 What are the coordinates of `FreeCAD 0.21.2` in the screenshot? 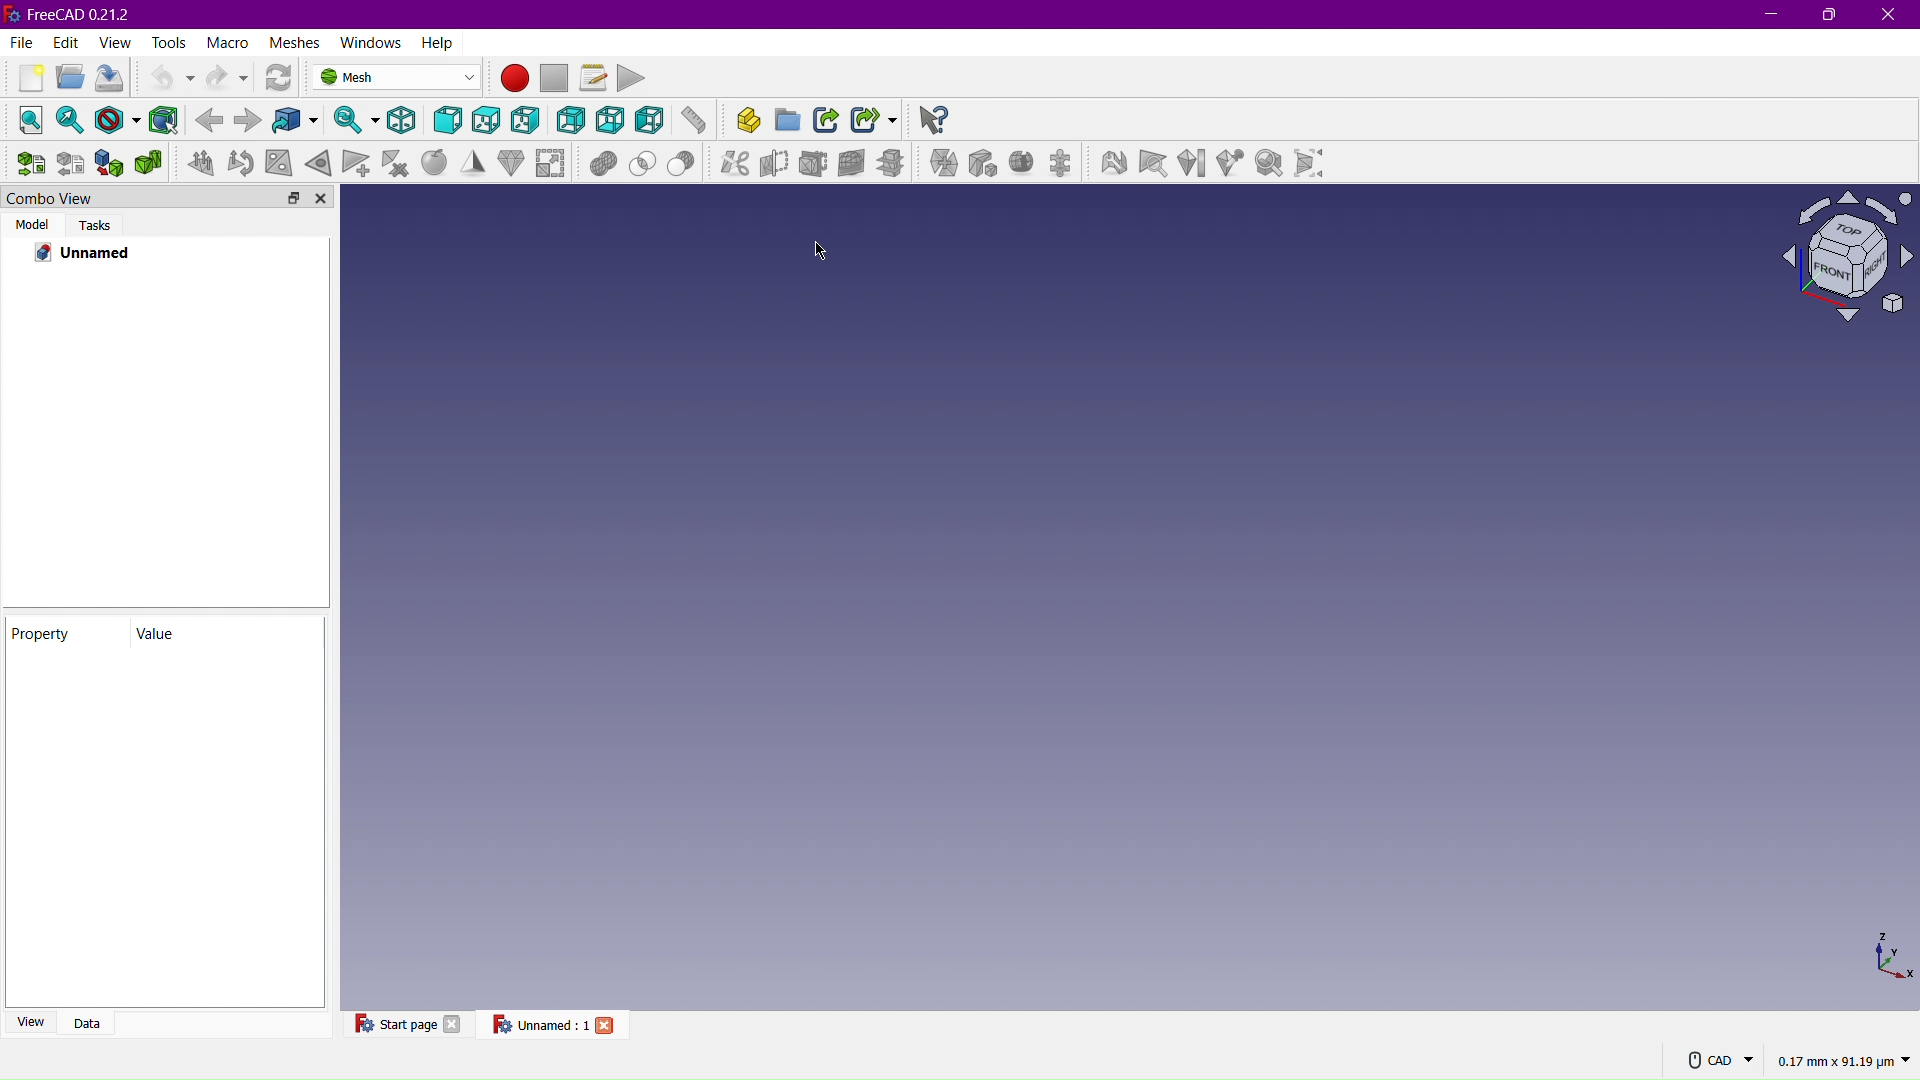 It's located at (76, 13).